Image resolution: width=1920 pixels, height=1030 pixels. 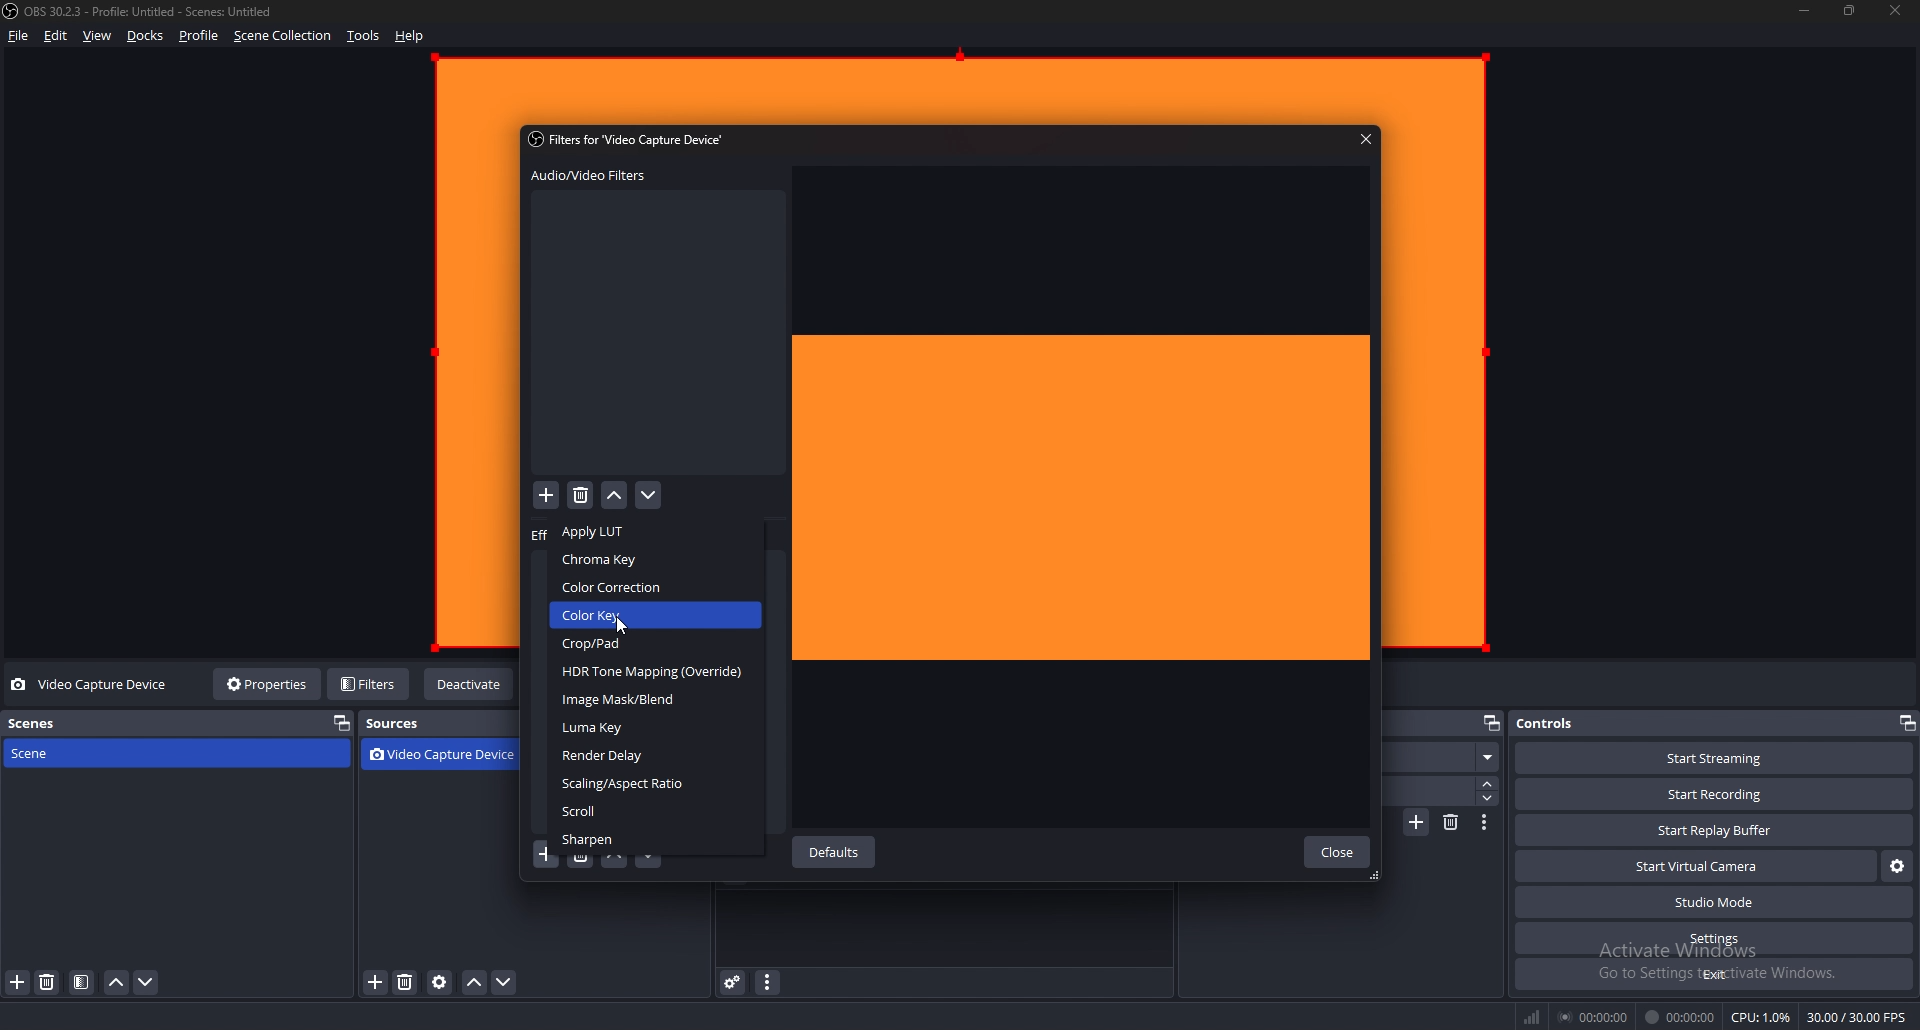 I want to click on profile, so click(x=199, y=36).